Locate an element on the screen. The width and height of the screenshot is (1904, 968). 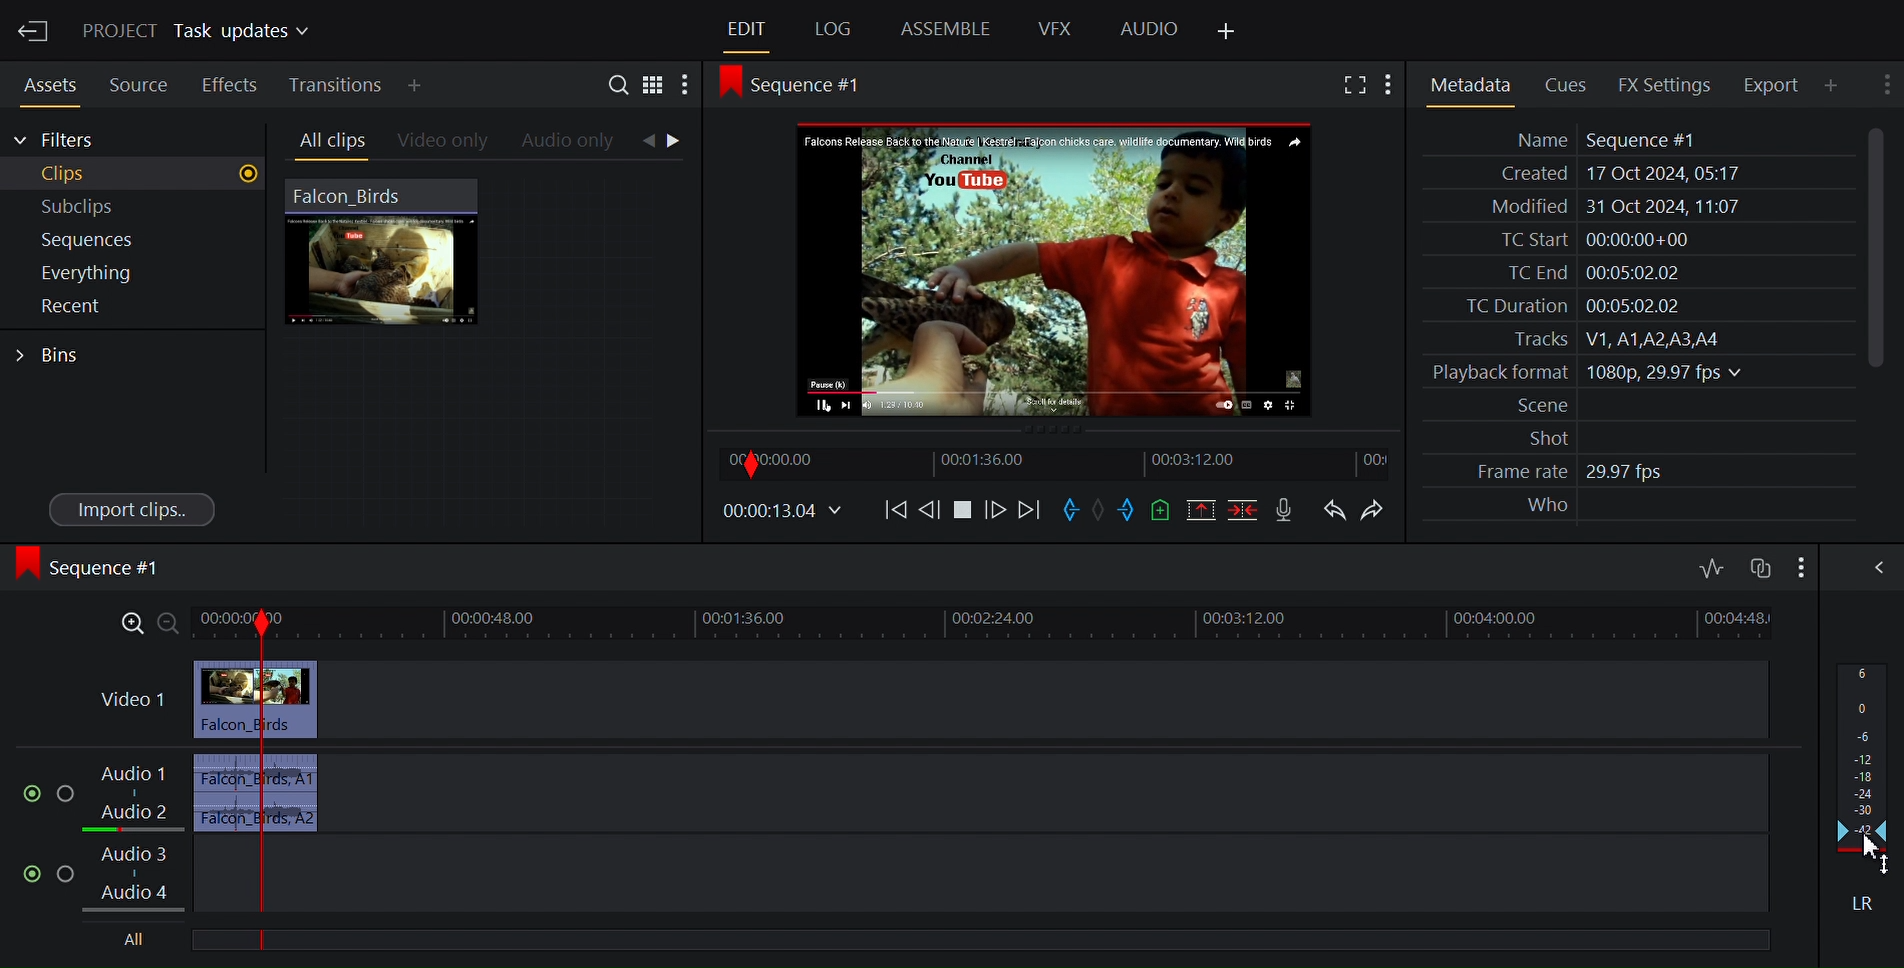
All is located at coordinates (132, 941).